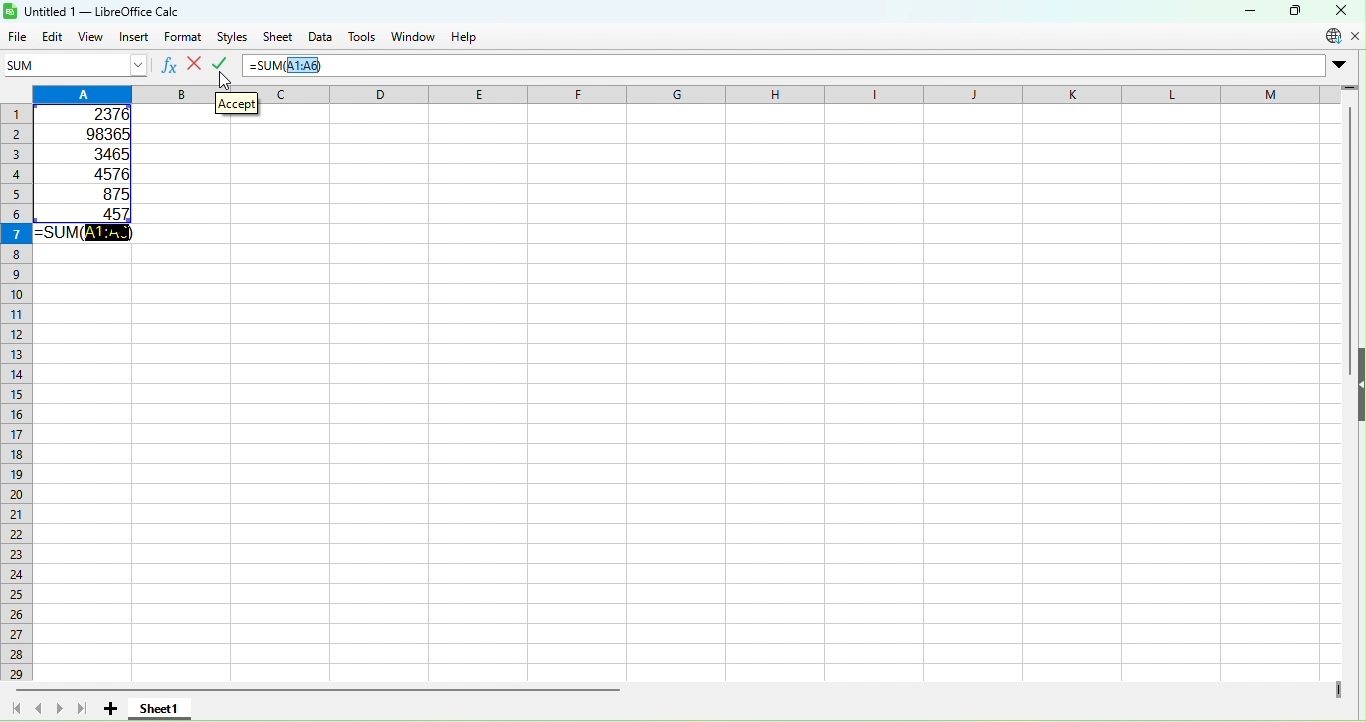  Describe the element at coordinates (81, 235) in the screenshot. I see `=SUM(A1:A6)` at that location.